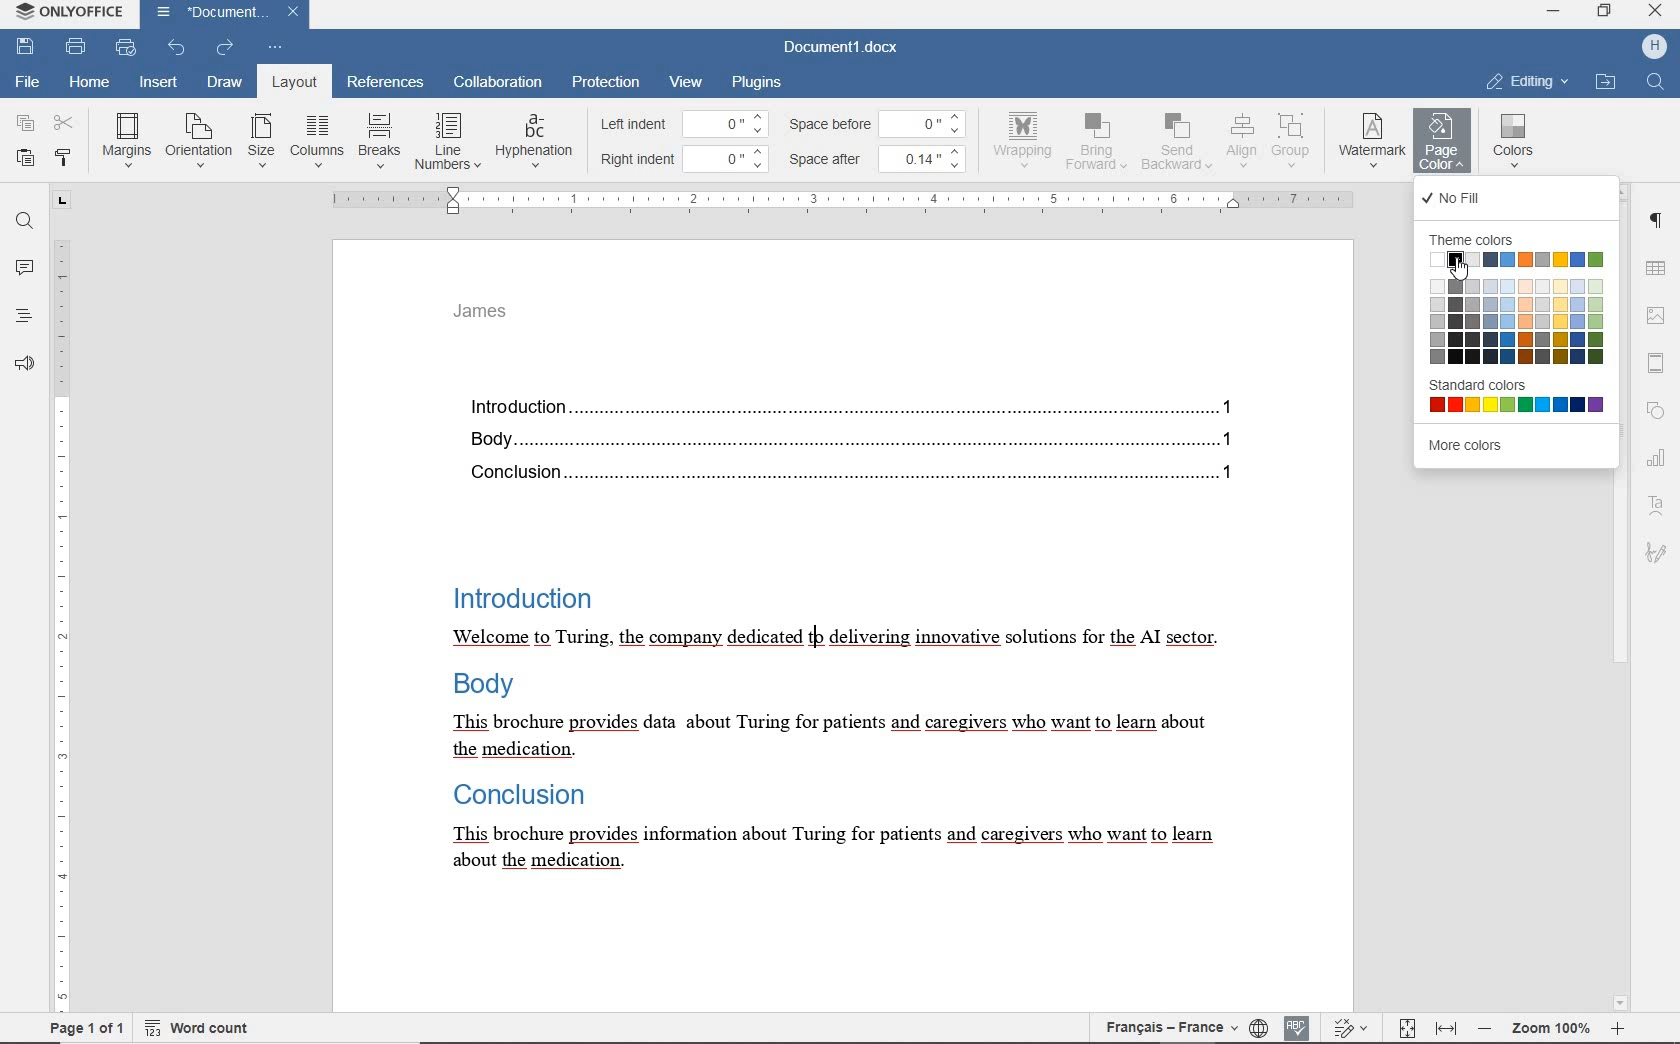  Describe the element at coordinates (222, 81) in the screenshot. I see `draw` at that location.